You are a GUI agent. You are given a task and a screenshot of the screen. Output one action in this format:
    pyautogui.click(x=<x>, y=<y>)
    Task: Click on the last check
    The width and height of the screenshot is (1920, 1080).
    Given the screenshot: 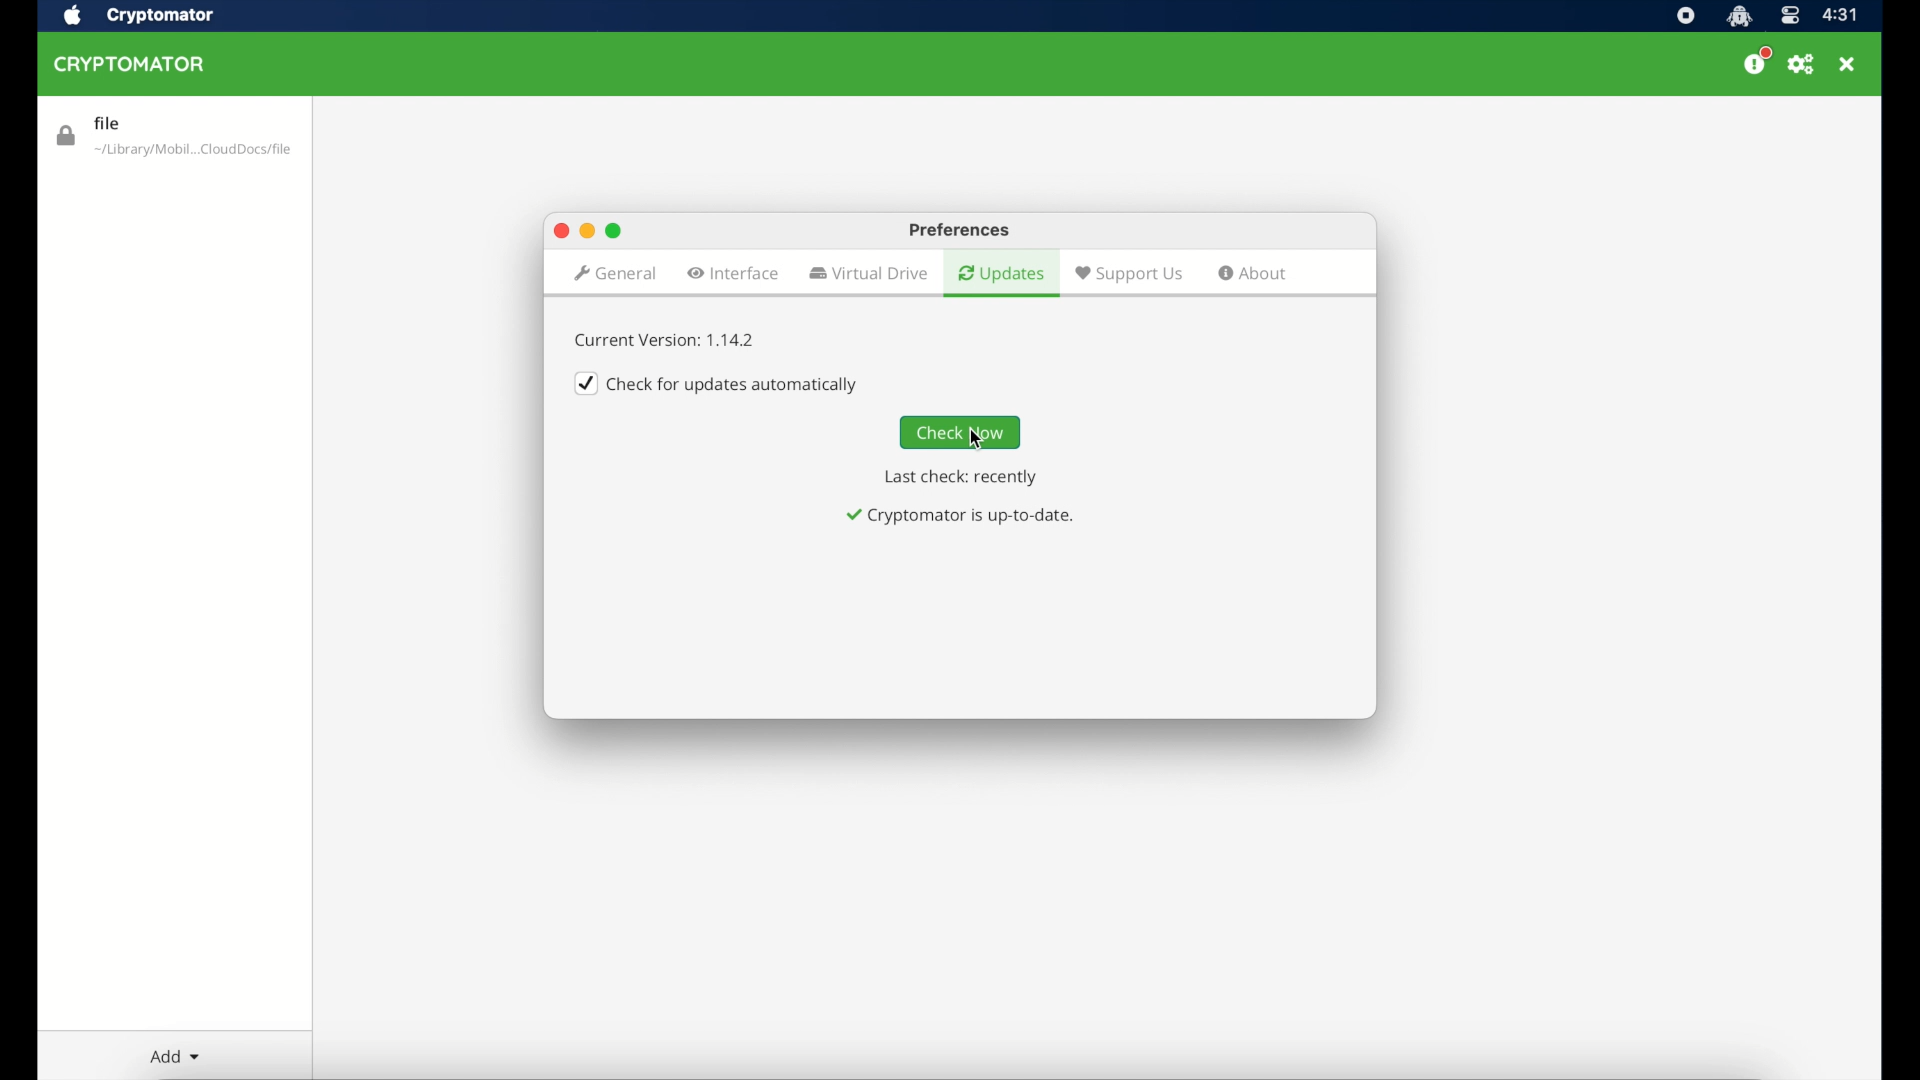 What is the action you would take?
    pyautogui.click(x=959, y=478)
    